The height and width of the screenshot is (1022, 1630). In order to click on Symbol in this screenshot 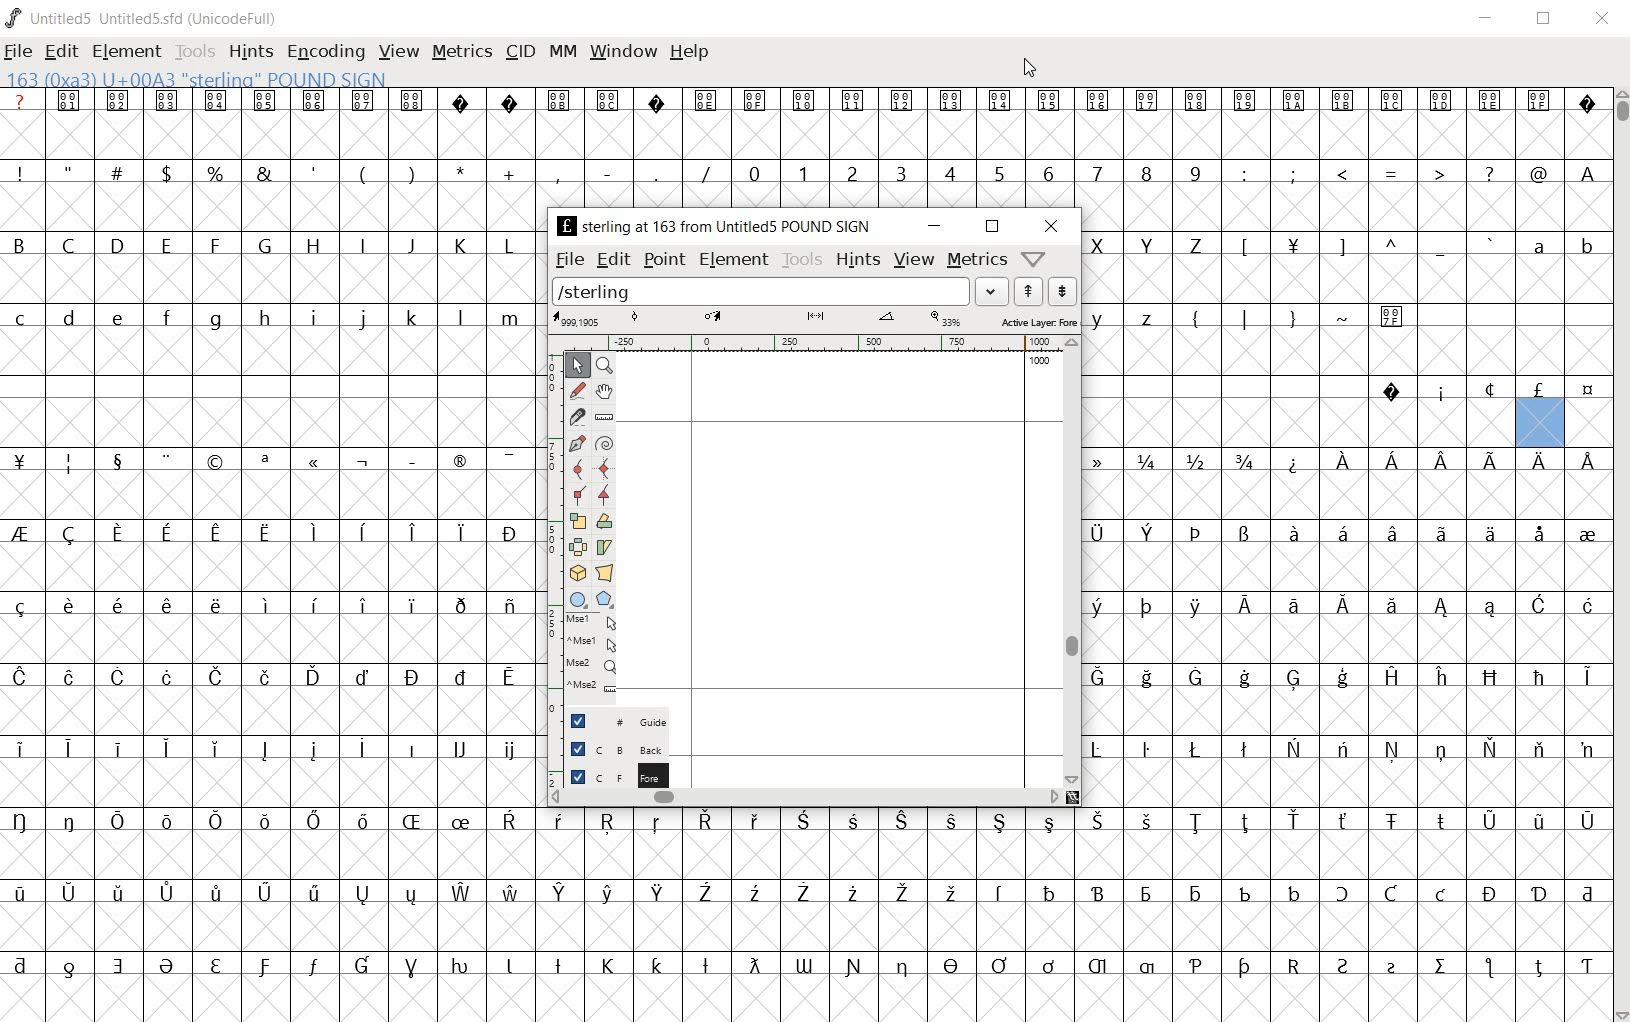, I will do `click(459, 533)`.